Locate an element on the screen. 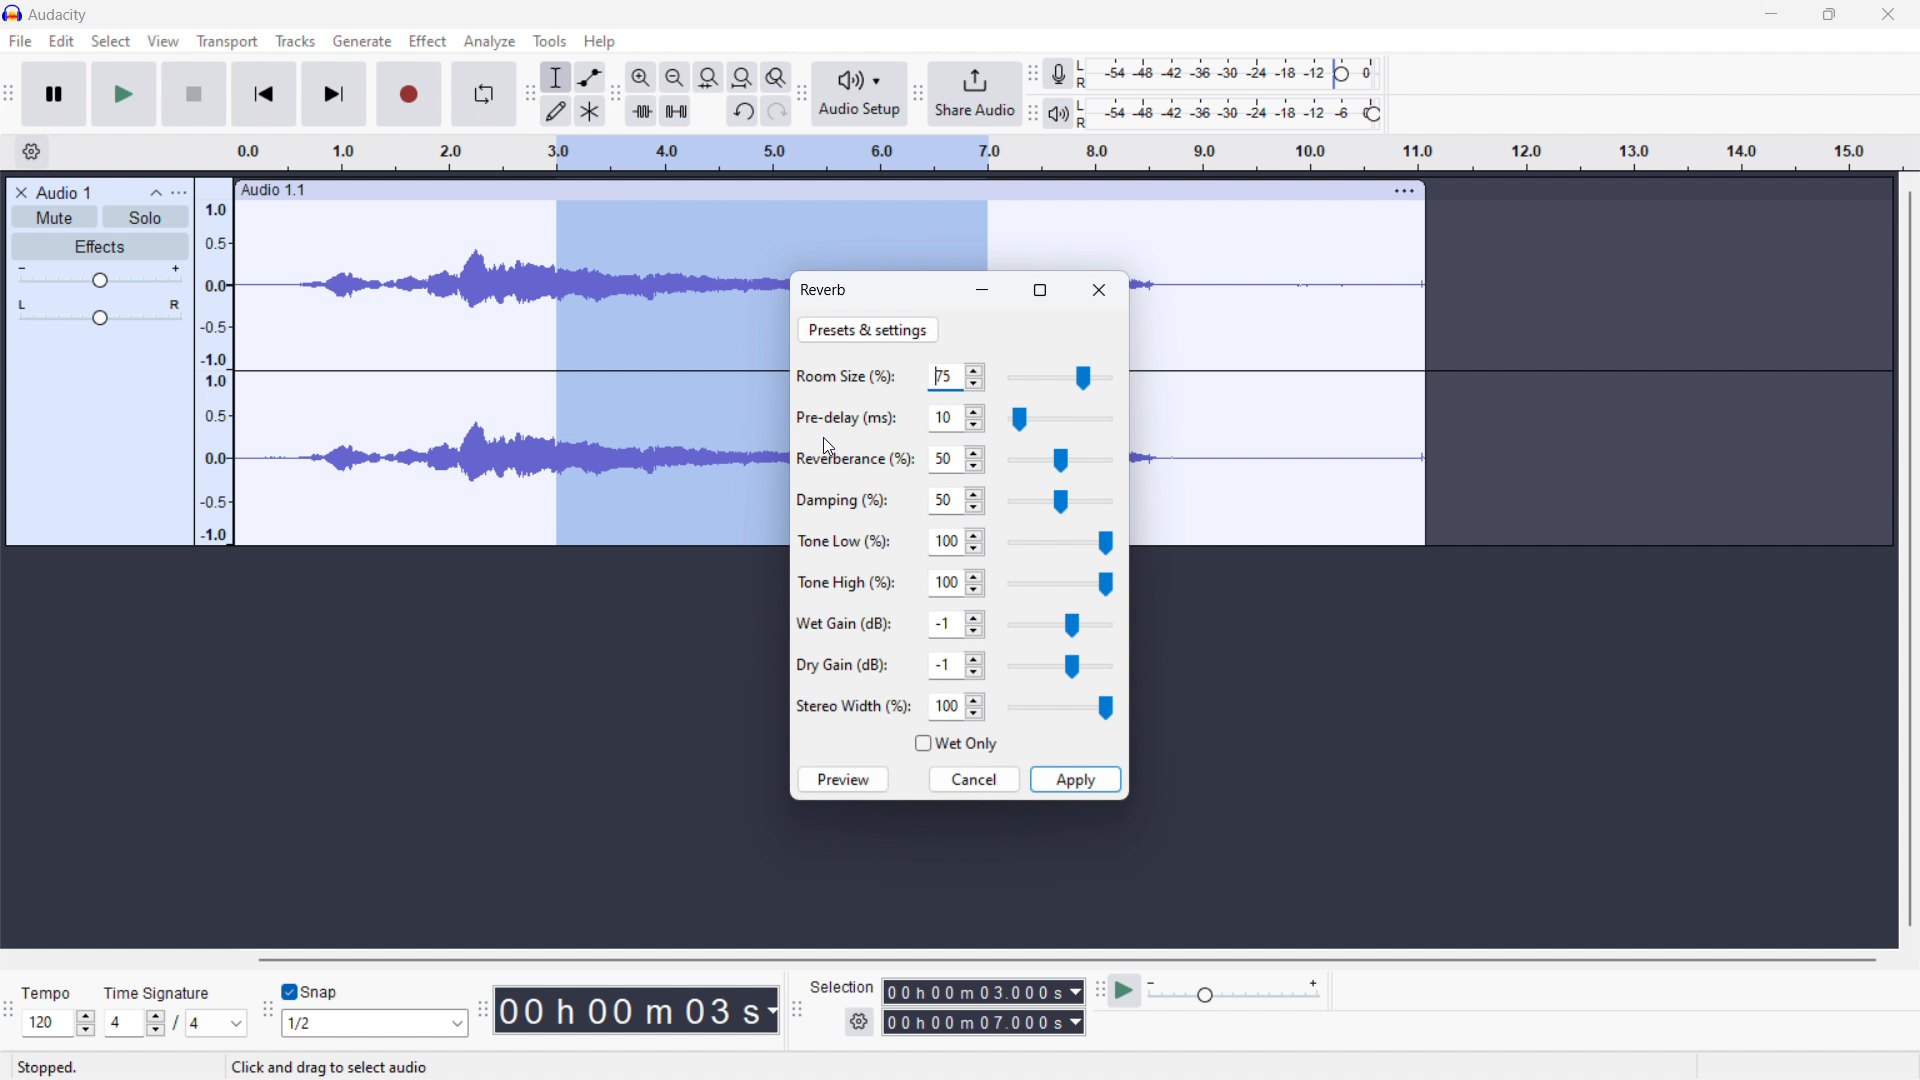 The height and width of the screenshot is (1080, 1920). 100 is located at coordinates (958, 542).